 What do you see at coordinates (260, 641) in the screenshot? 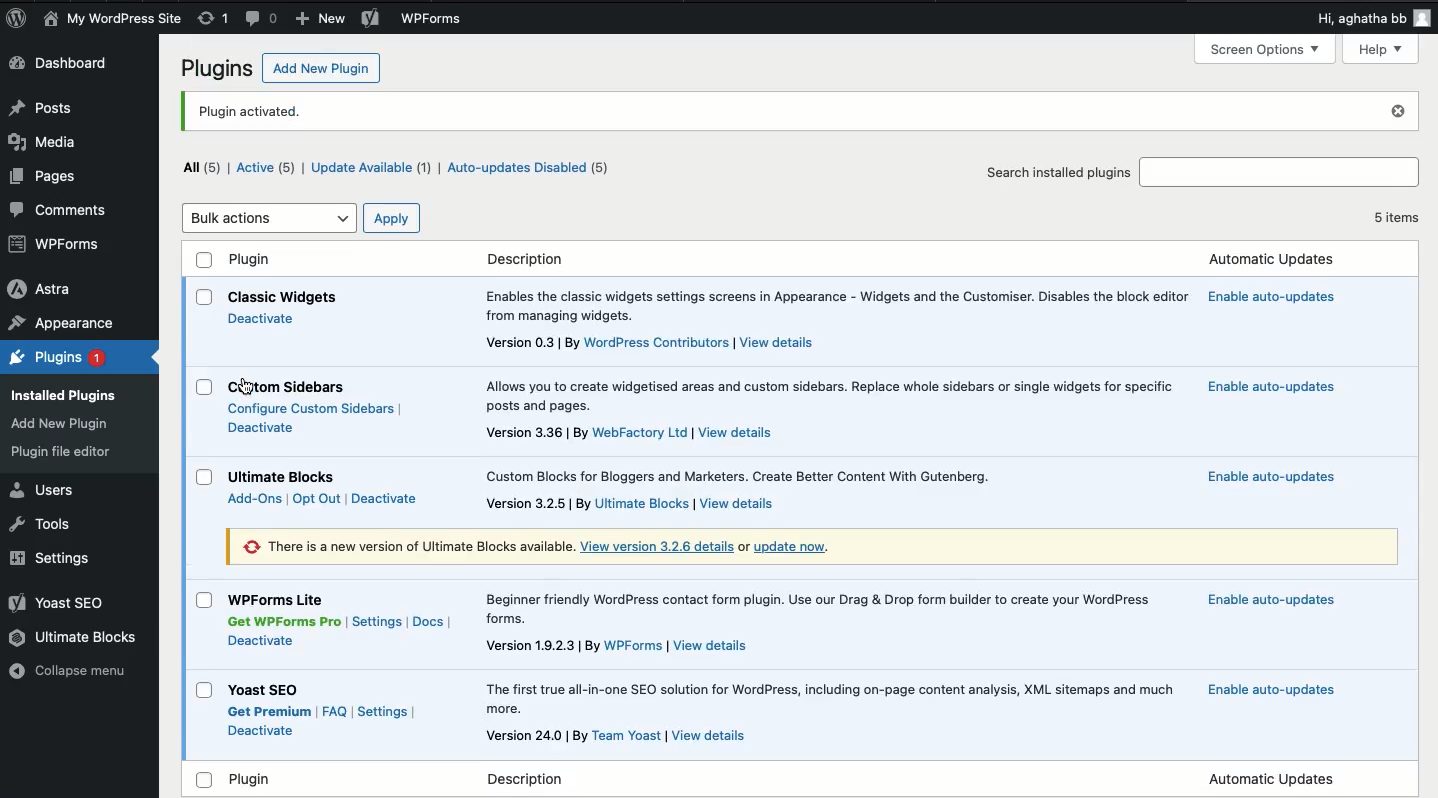
I see `Deactivate` at bounding box center [260, 641].